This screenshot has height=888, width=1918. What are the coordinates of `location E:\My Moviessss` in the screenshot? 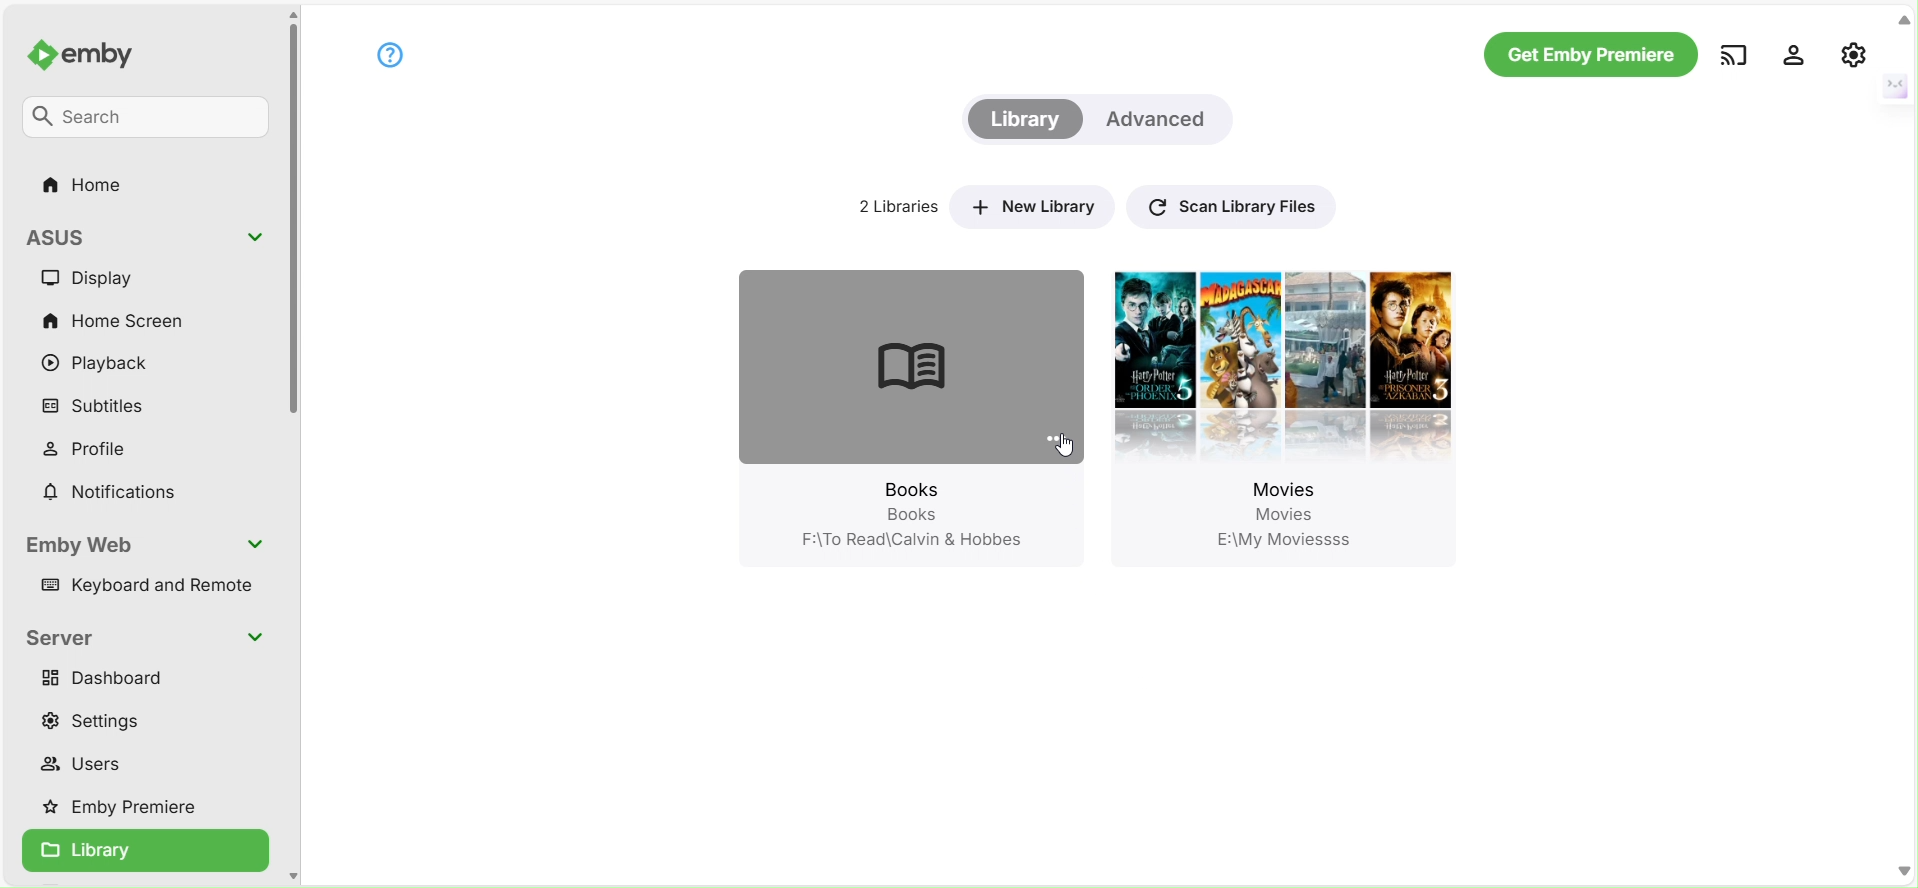 It's located at (1290, 541).